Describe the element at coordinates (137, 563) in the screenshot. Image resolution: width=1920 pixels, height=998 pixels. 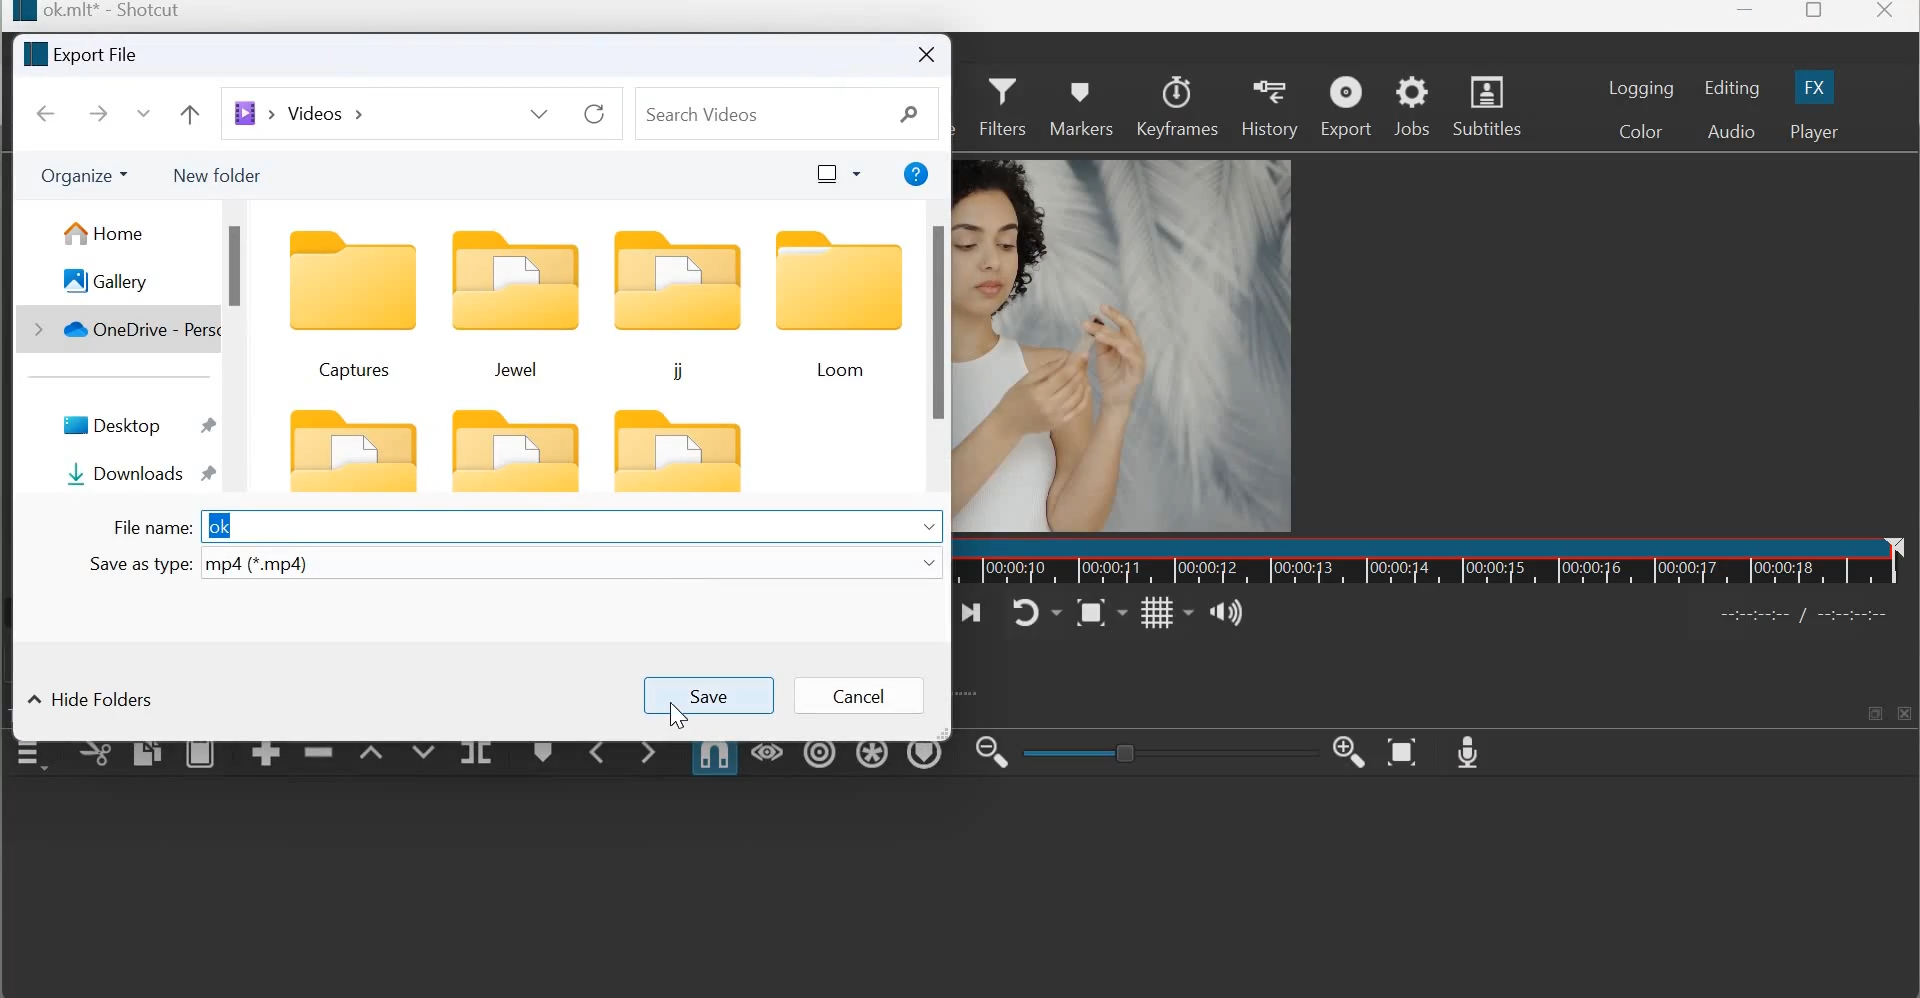
I see `Save as type:` at that location.